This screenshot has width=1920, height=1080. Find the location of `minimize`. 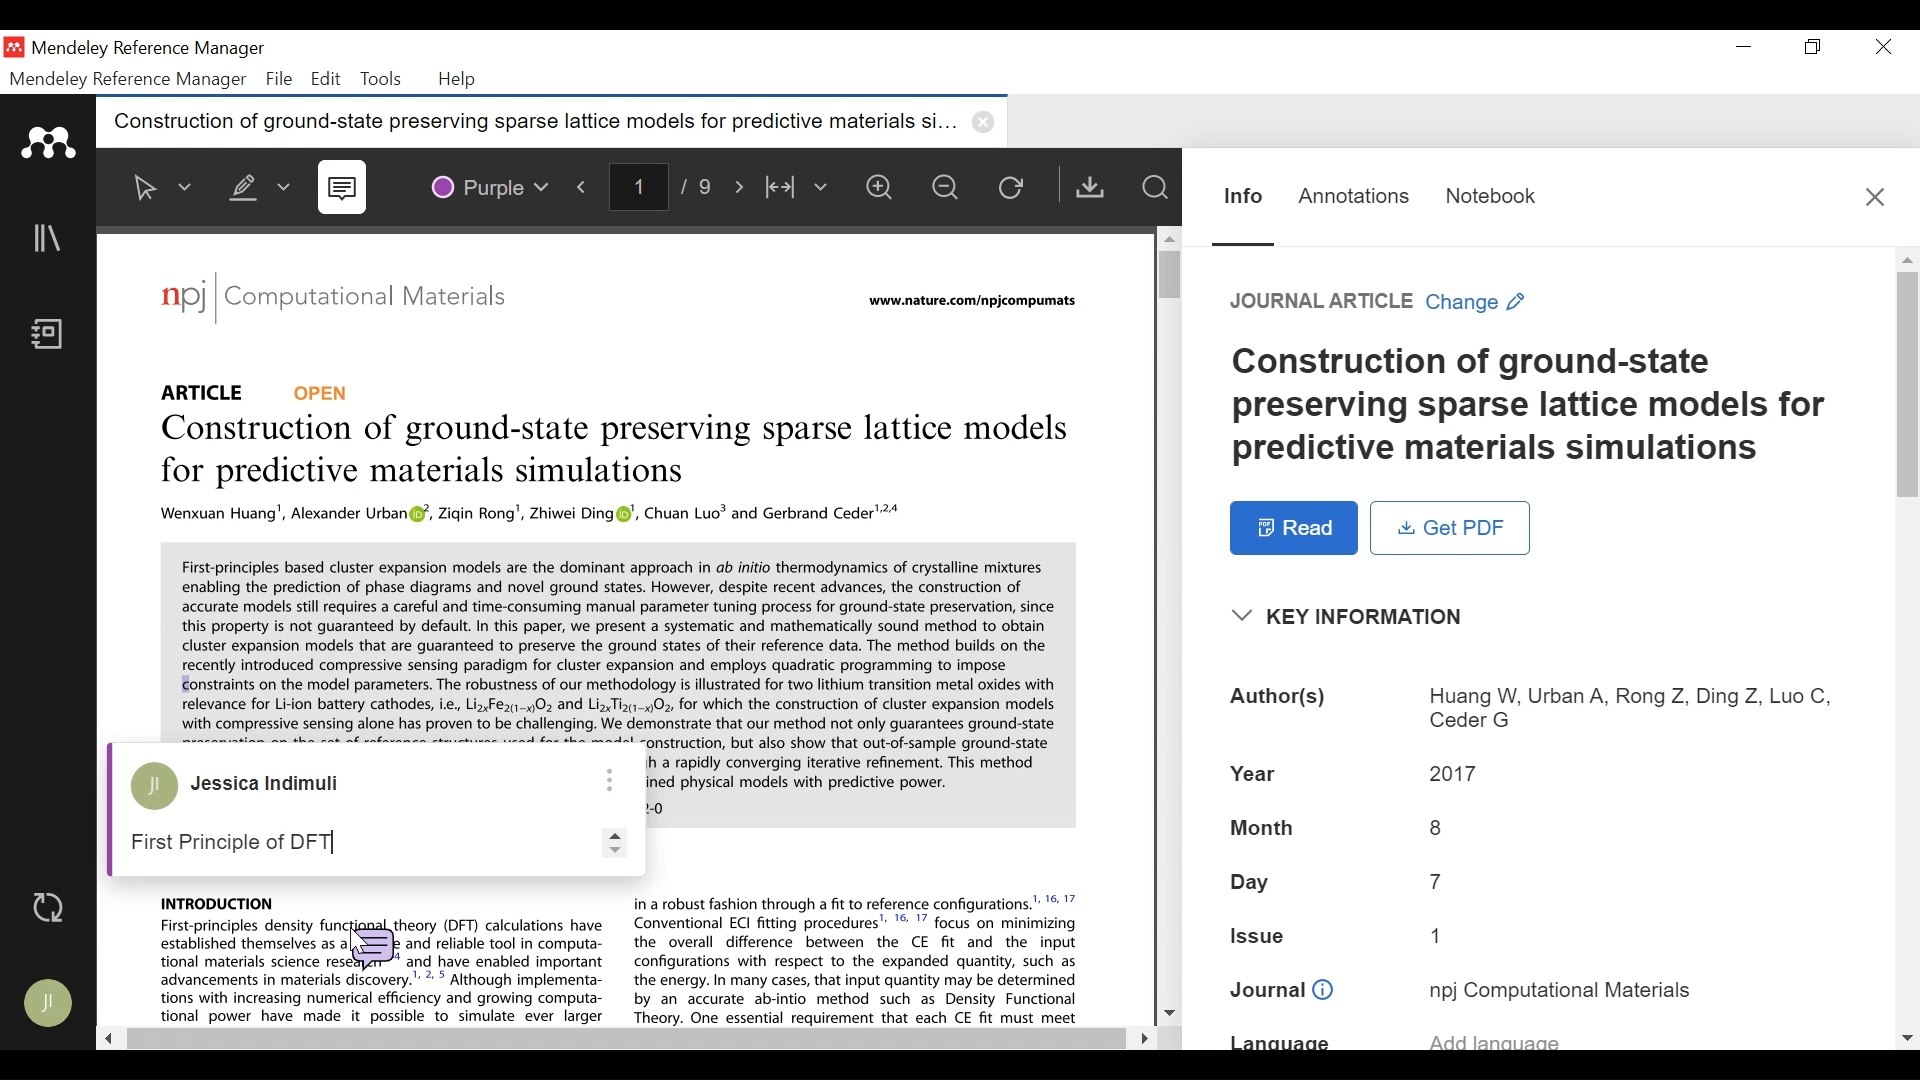

minimize is located at coordinates (1745, 48).